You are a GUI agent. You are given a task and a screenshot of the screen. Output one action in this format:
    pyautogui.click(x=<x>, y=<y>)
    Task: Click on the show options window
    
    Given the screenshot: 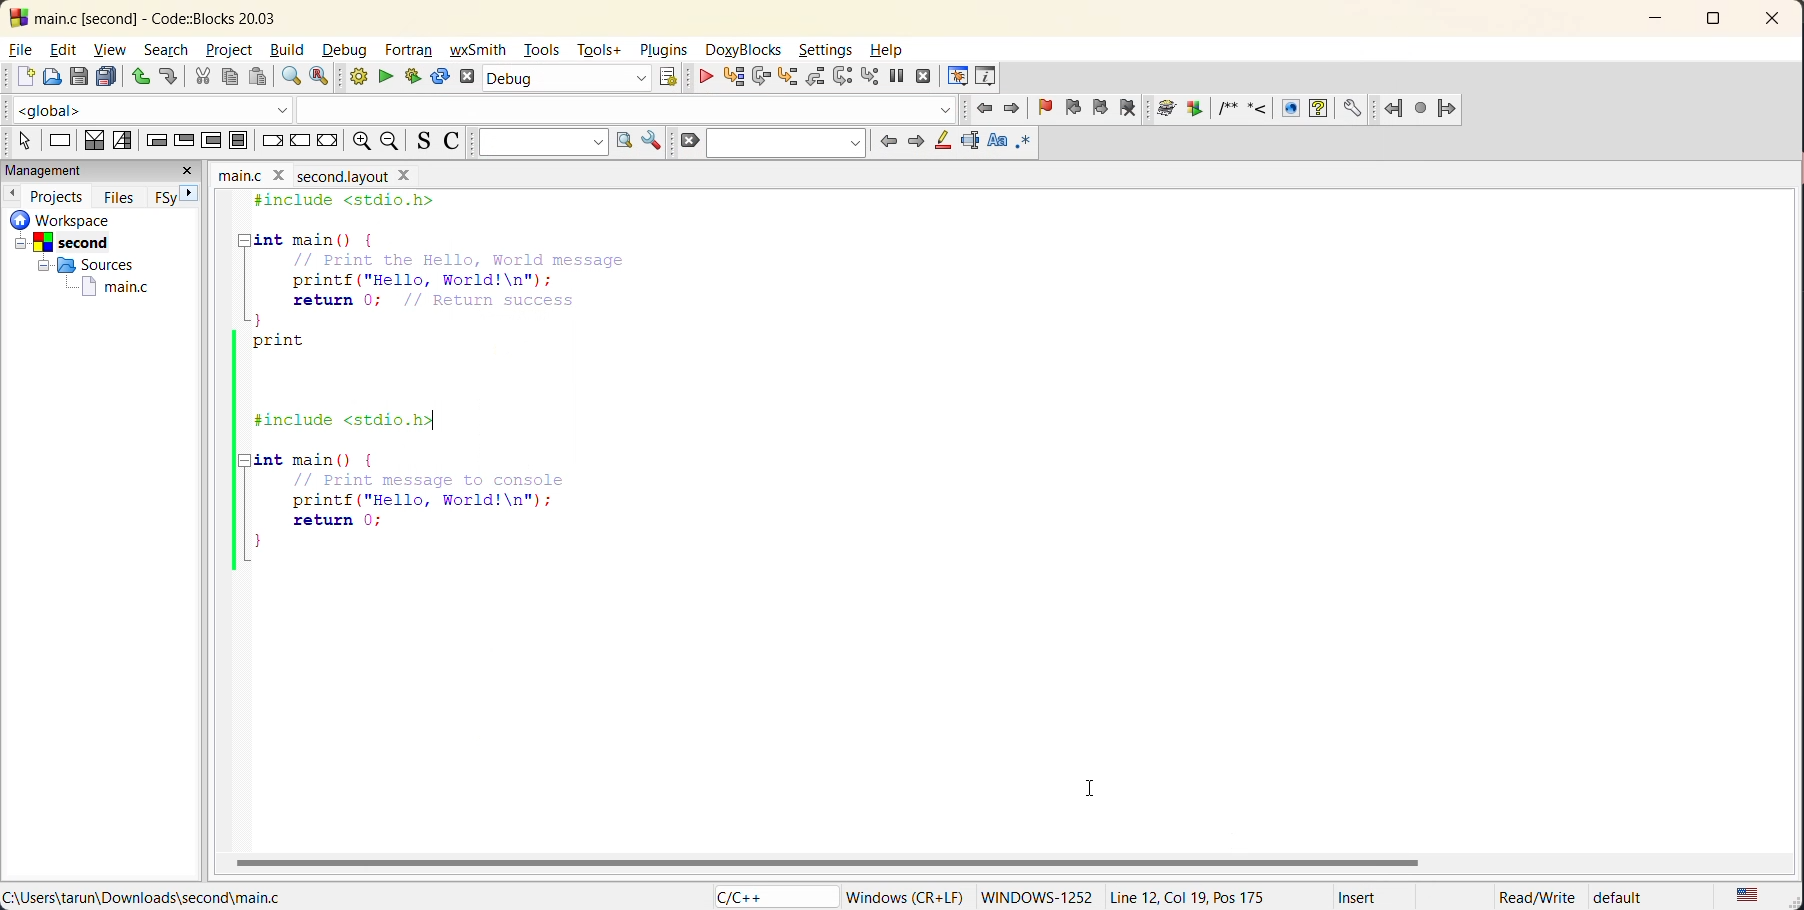 What is the action you would take?
    pyautogui.click(x=653, y=142)
    